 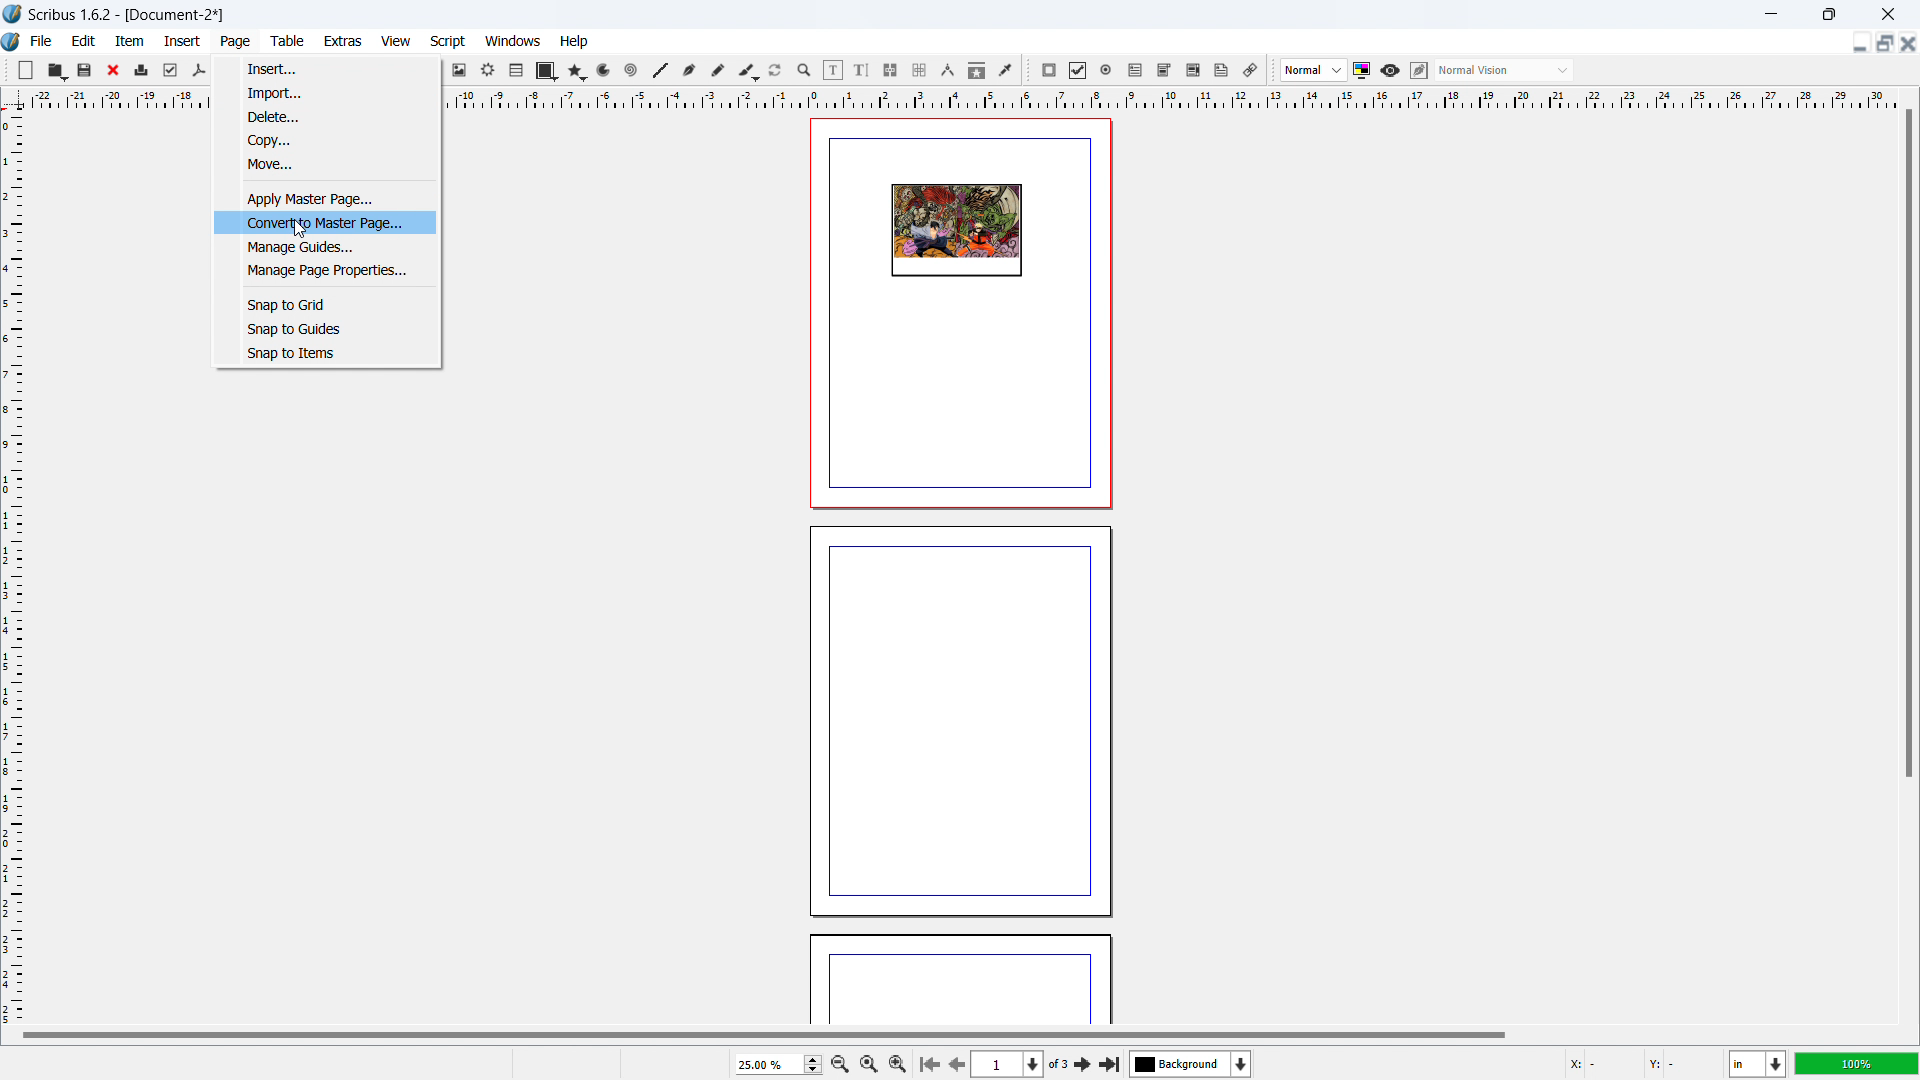 I want to click on line, so click(x=659, y=71).